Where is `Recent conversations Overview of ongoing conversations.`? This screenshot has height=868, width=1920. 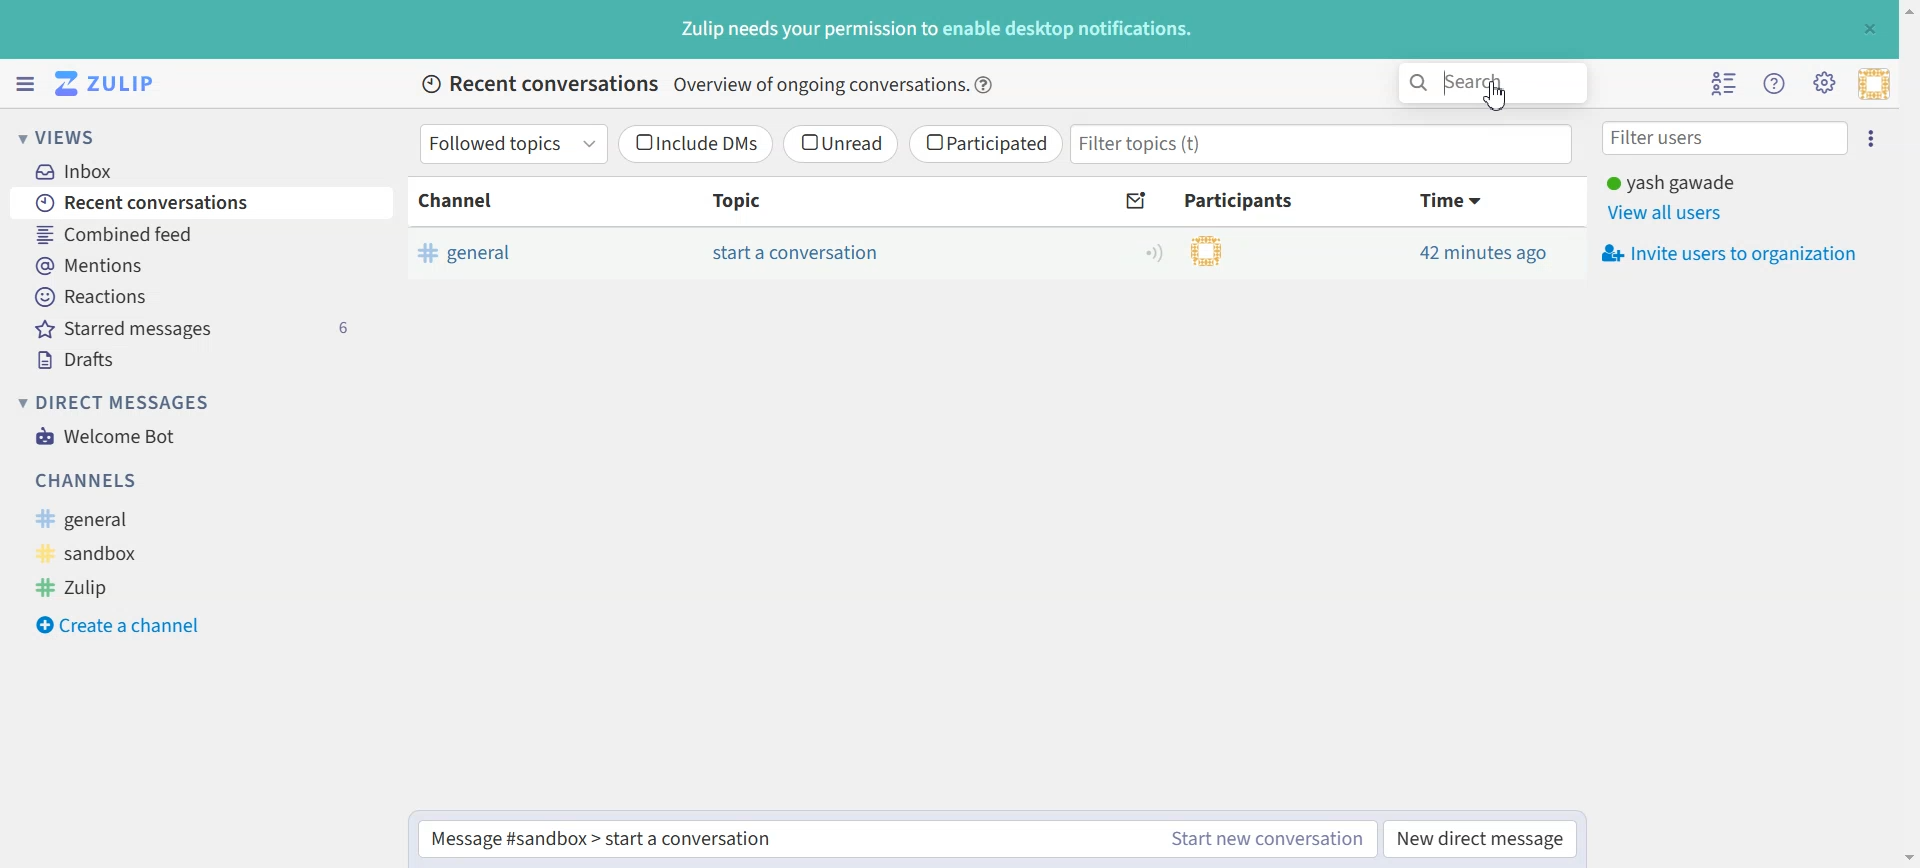
Recent conversations Overview of ongoing conversations. is located at coordinates (689, 87).